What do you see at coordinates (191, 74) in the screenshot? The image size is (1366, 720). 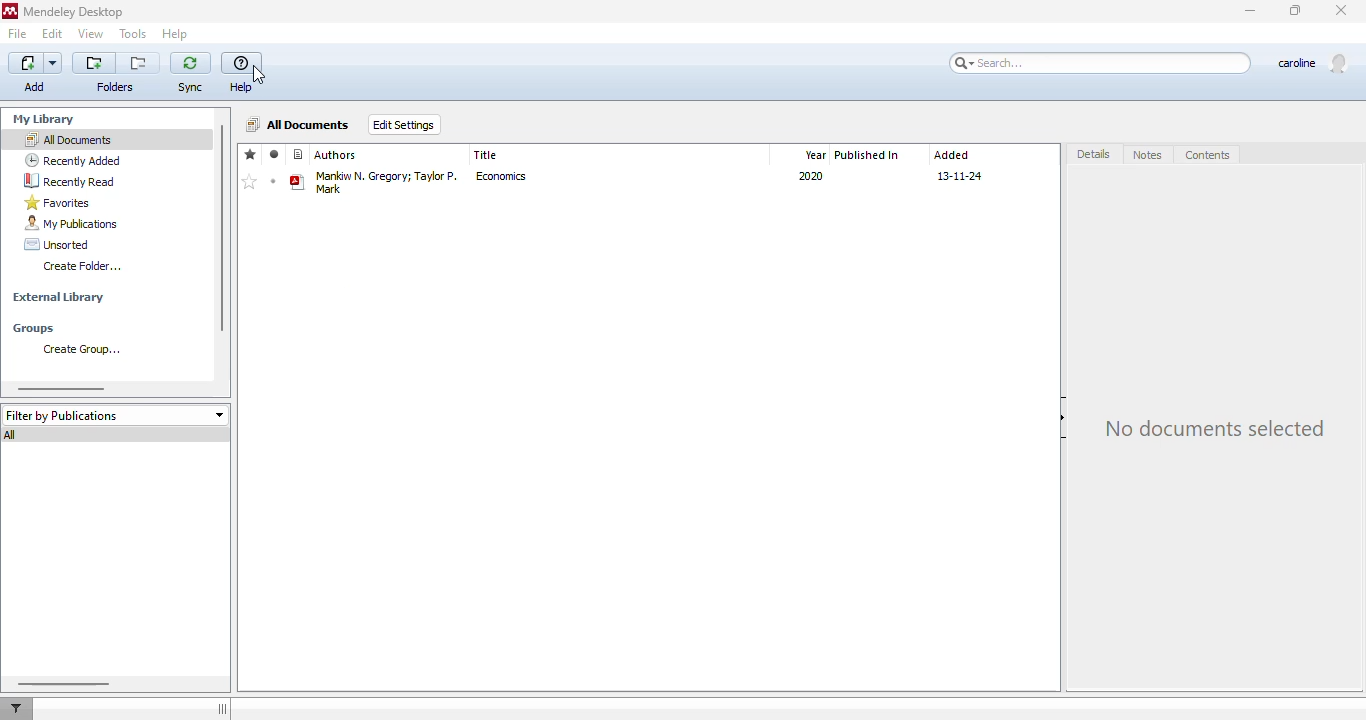 I see `sync` at bounding box center [191, 74].